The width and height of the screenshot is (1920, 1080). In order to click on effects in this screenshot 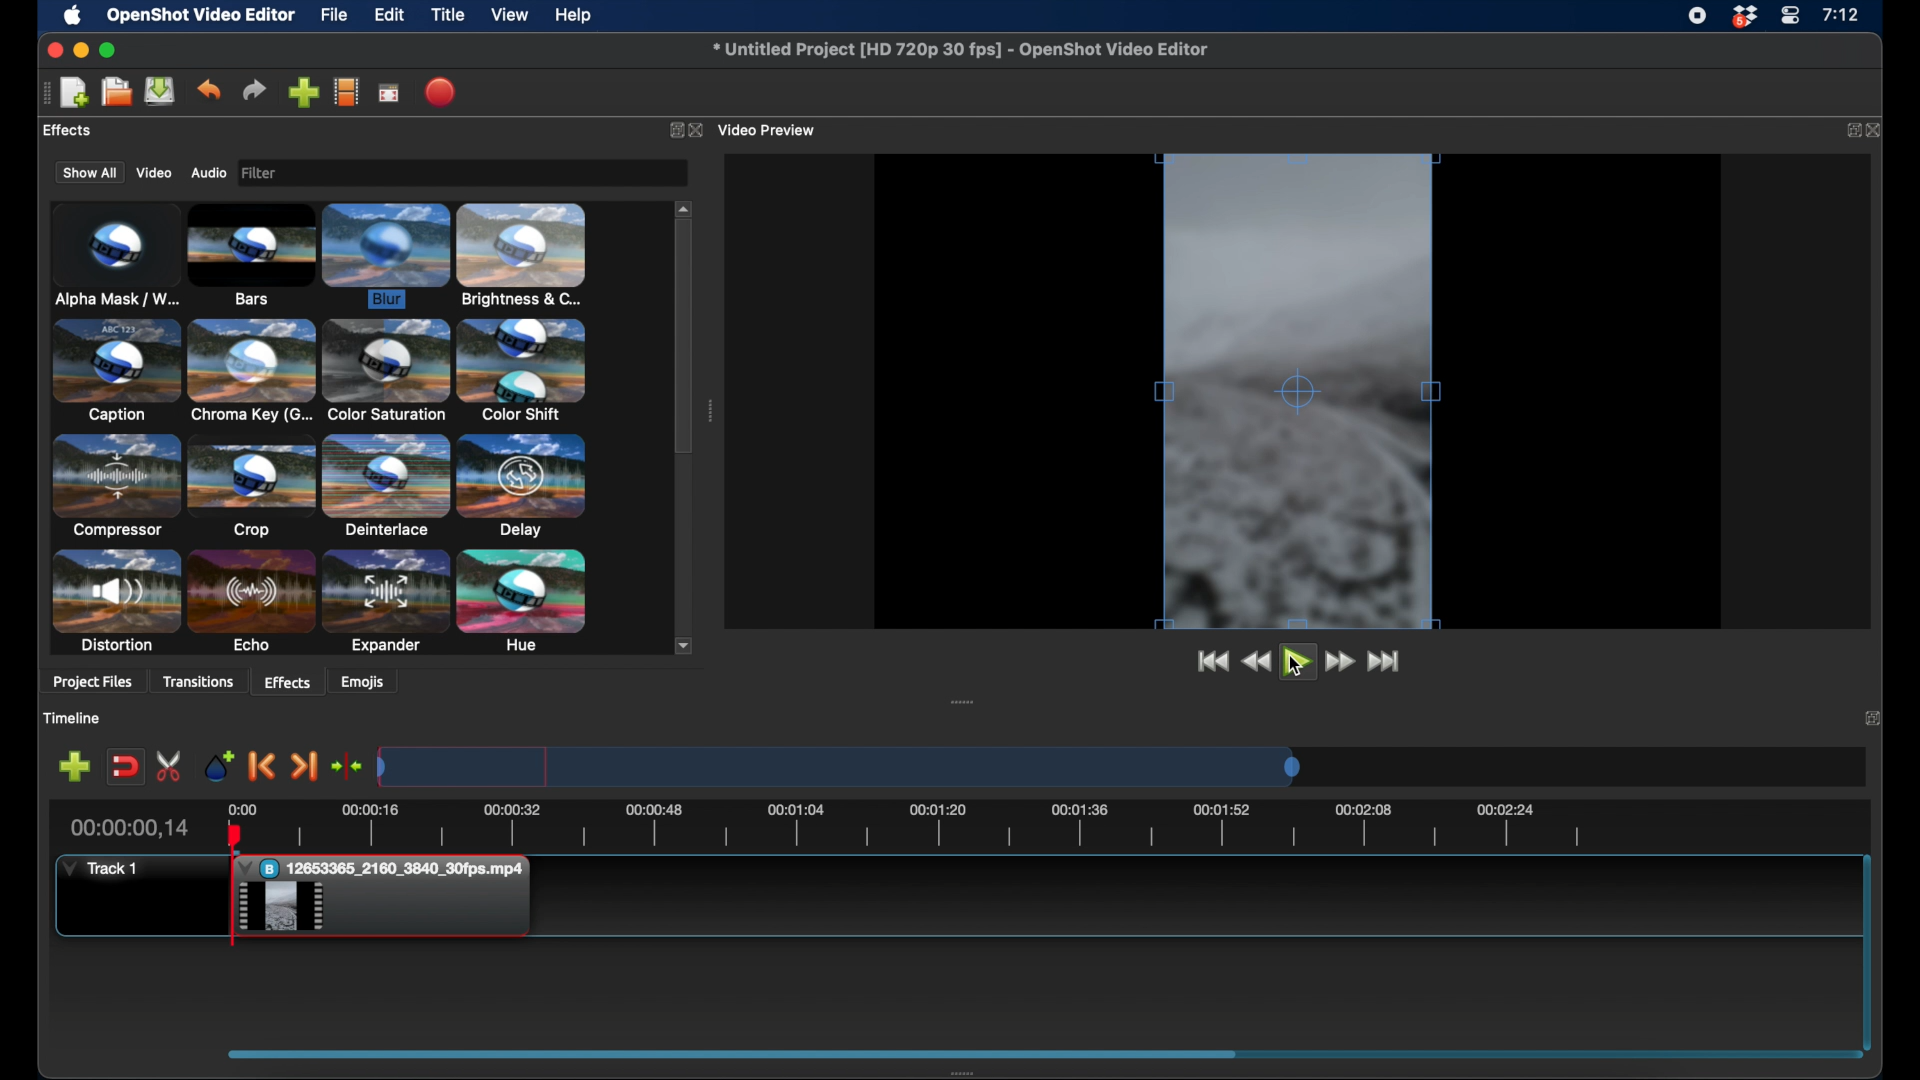, I will do `click(288, 681)`.